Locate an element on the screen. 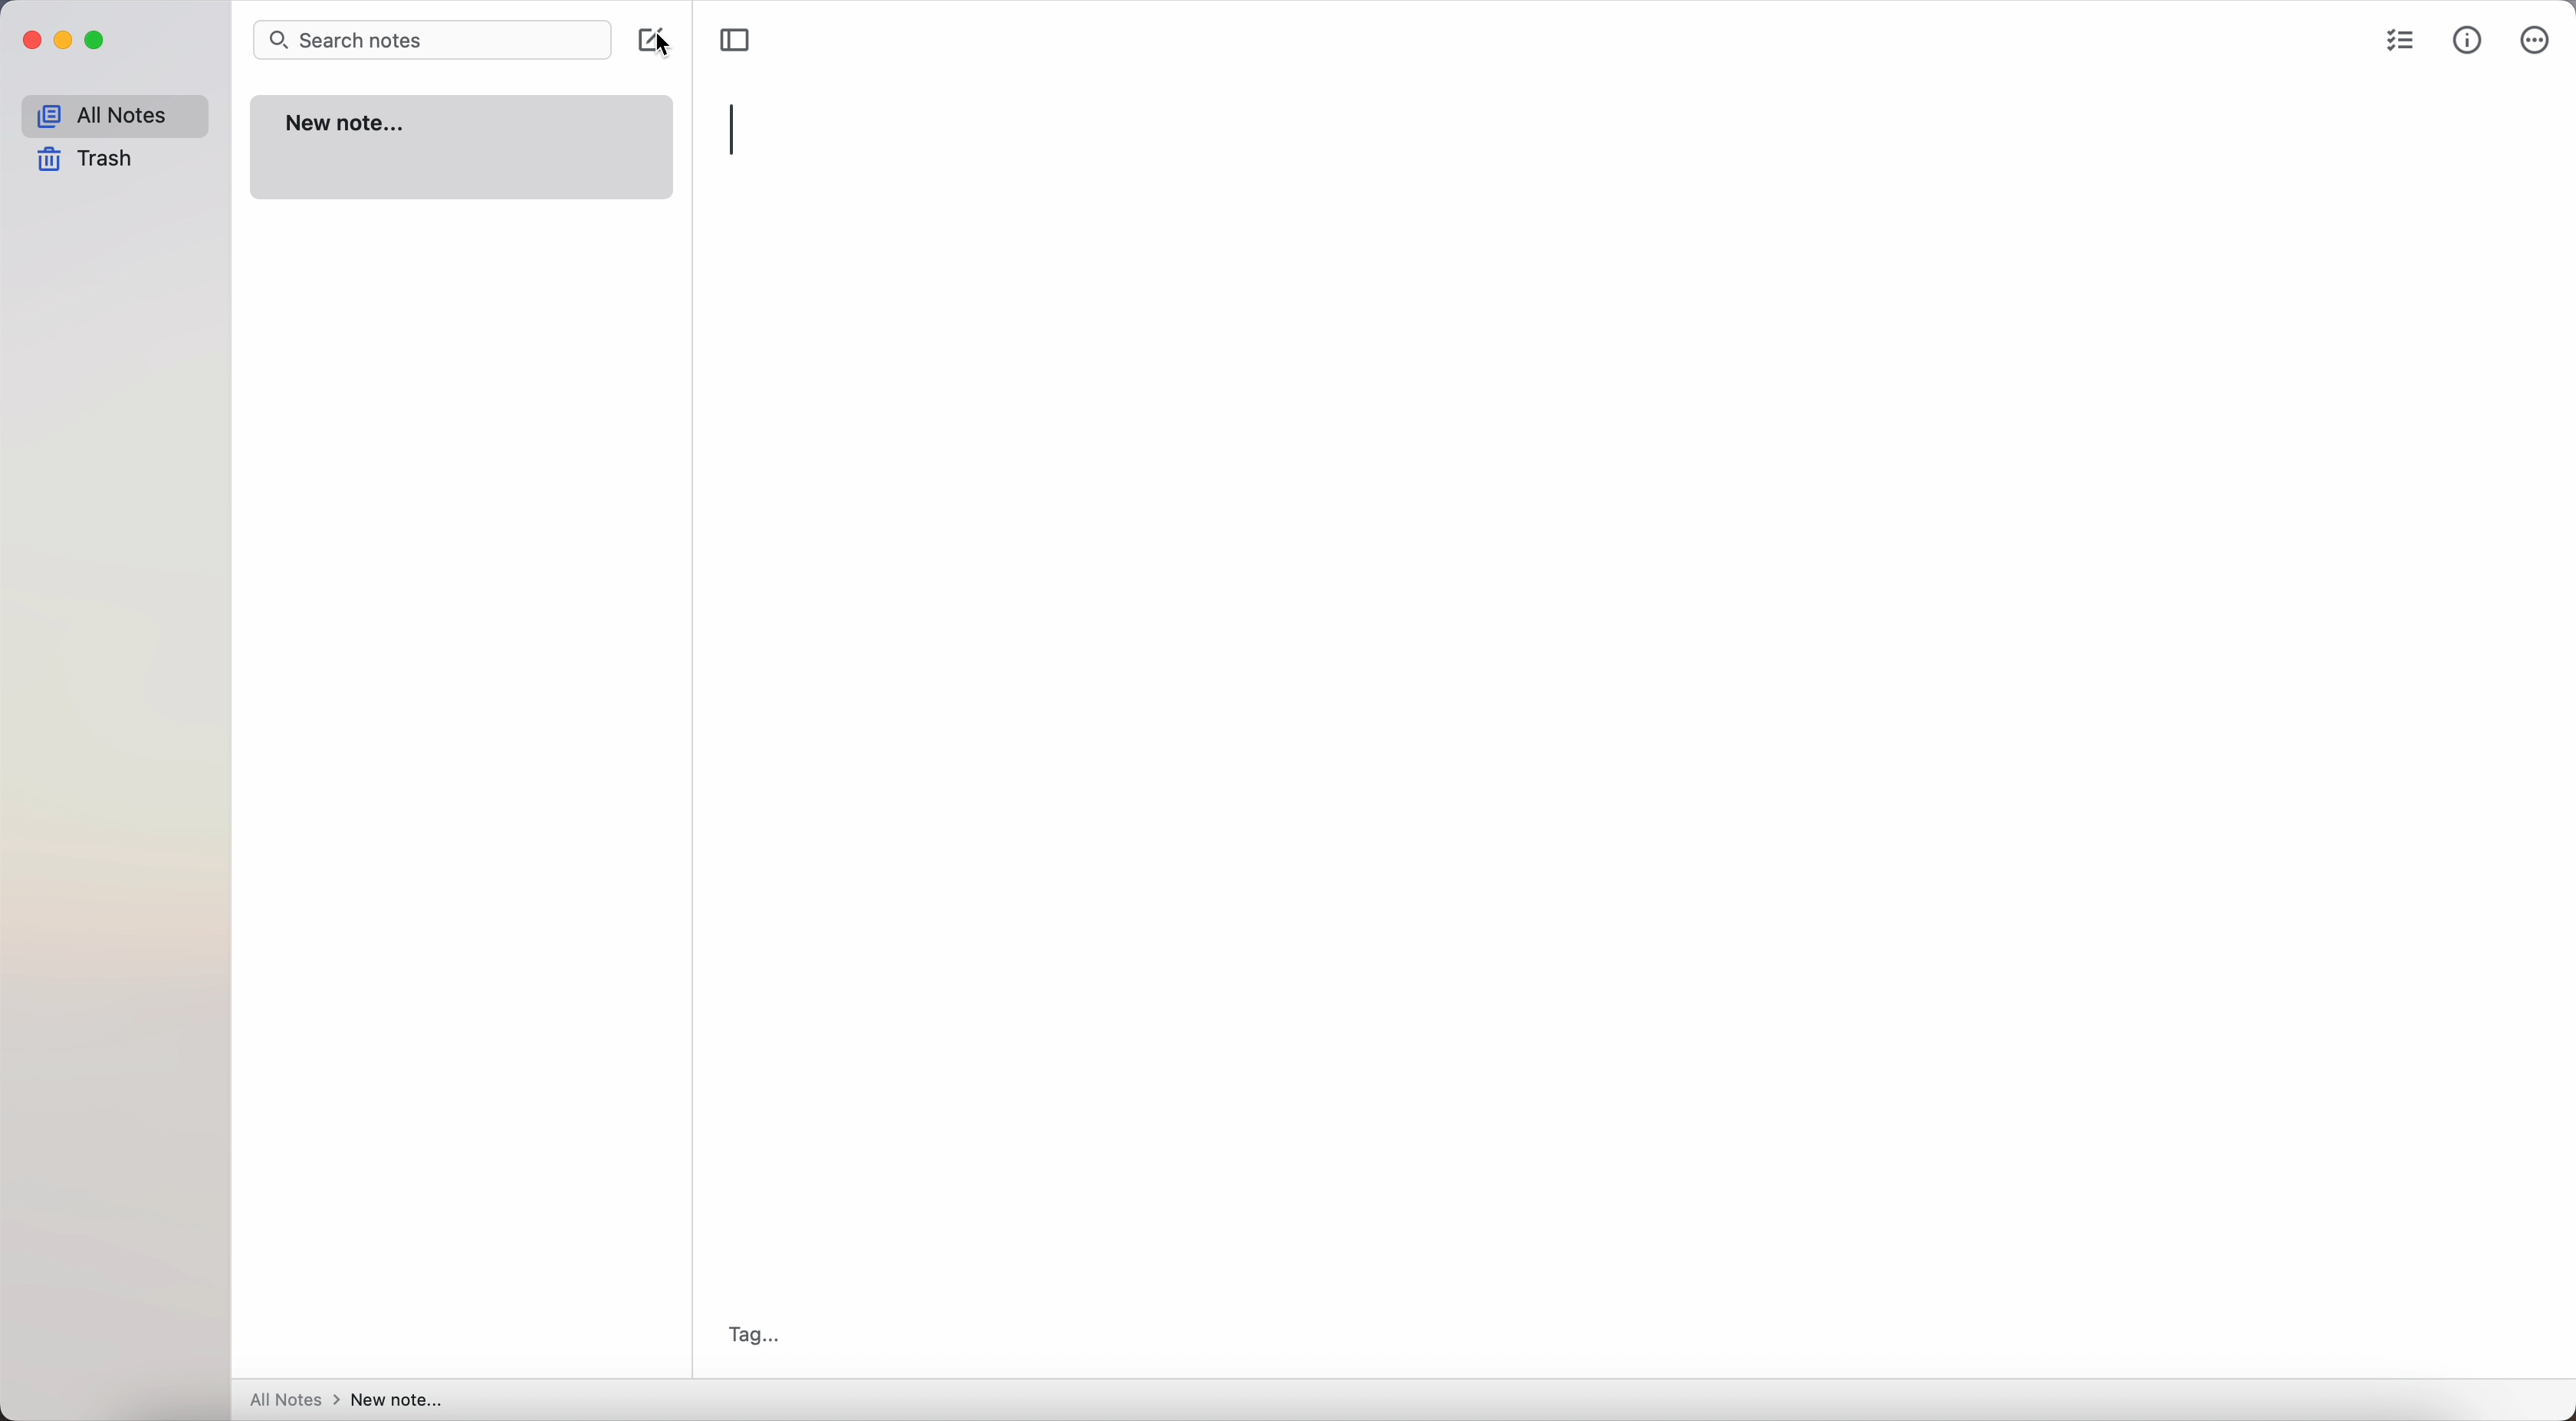 Image resolution: width=2576 pixels, height=1421 pixels. typing cursor is located at coordinates (734, 131).